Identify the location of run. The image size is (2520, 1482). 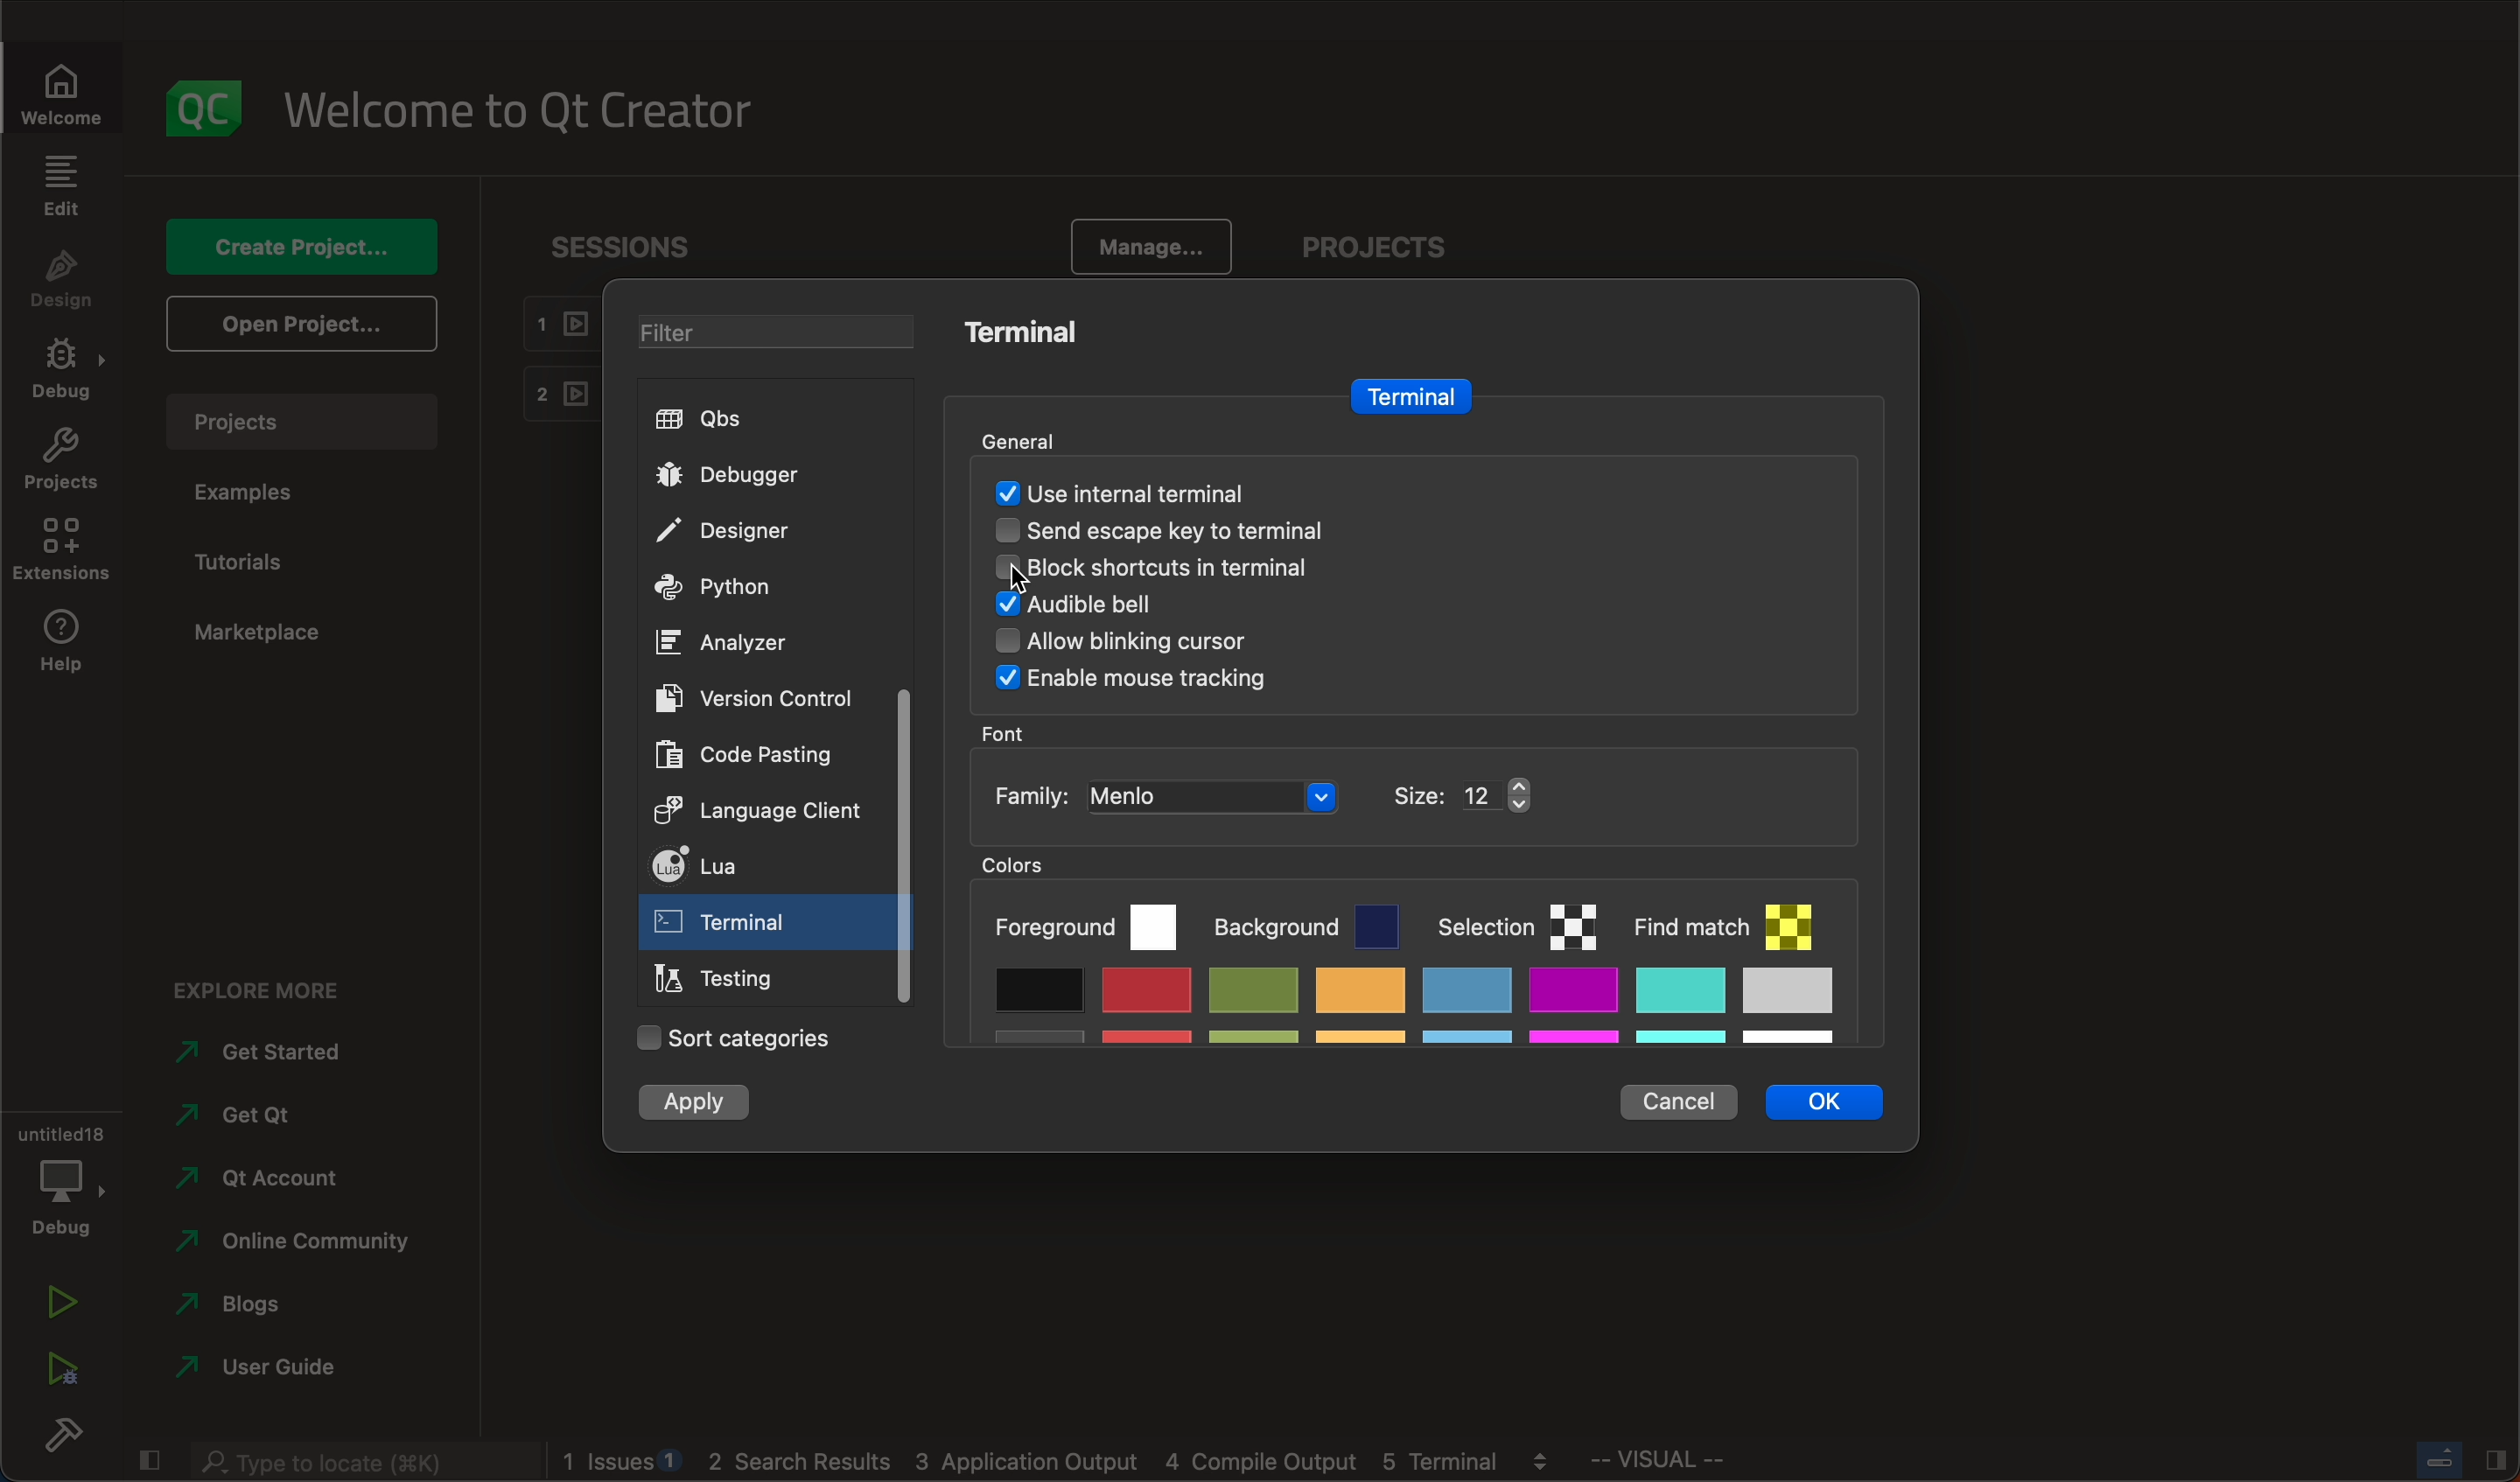
(53, 1306).